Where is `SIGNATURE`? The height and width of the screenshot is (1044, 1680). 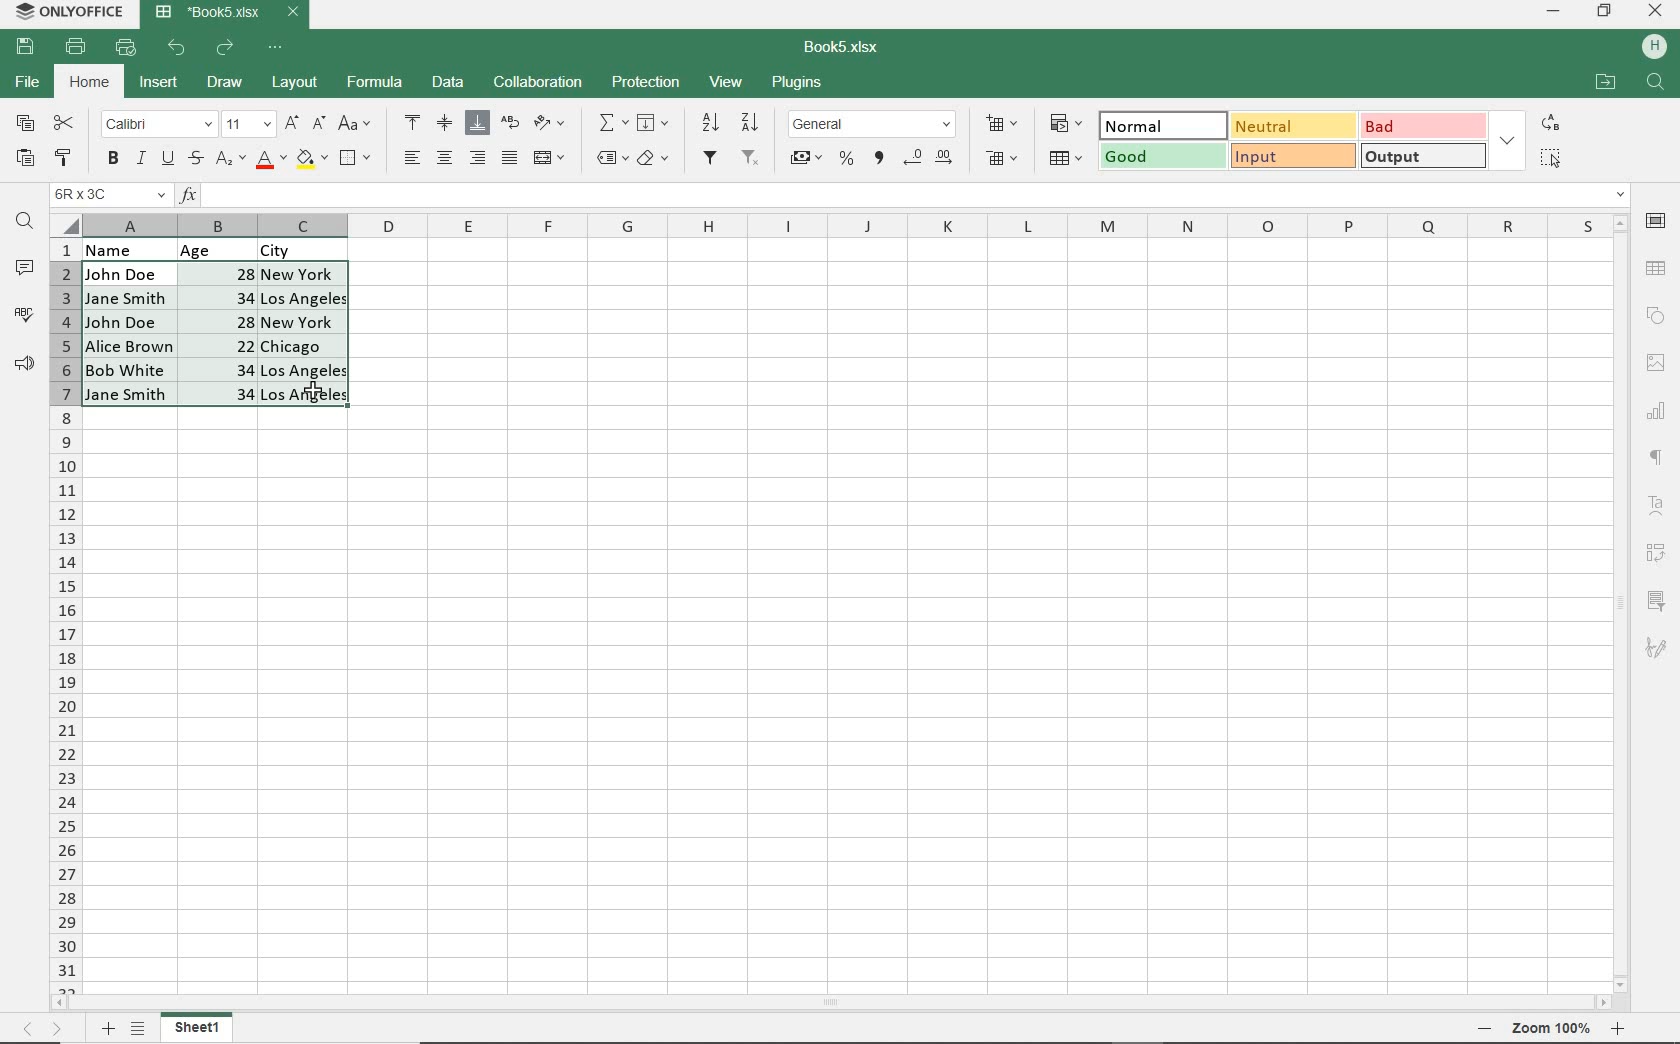 SIGNATURE is located at coordinates (1656, 647).